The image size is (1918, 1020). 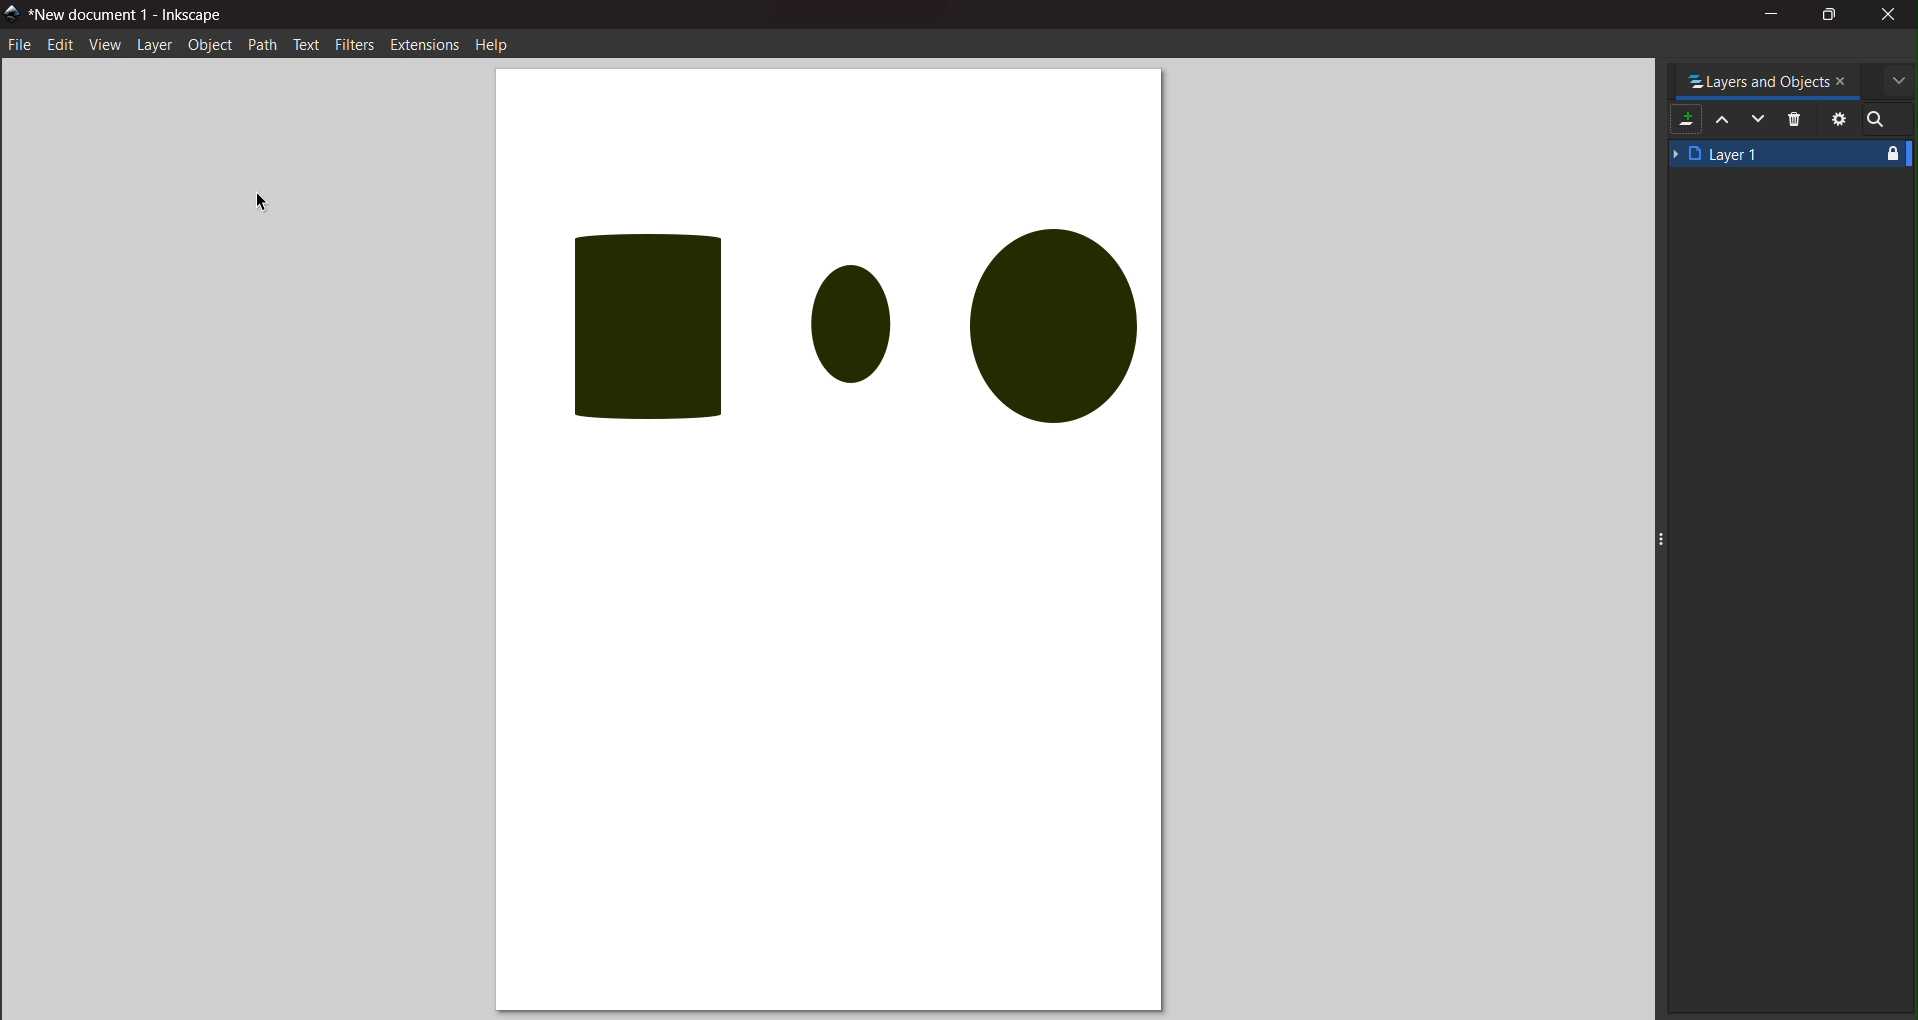 I want to click on mask down, so click(x=1759, y=119).